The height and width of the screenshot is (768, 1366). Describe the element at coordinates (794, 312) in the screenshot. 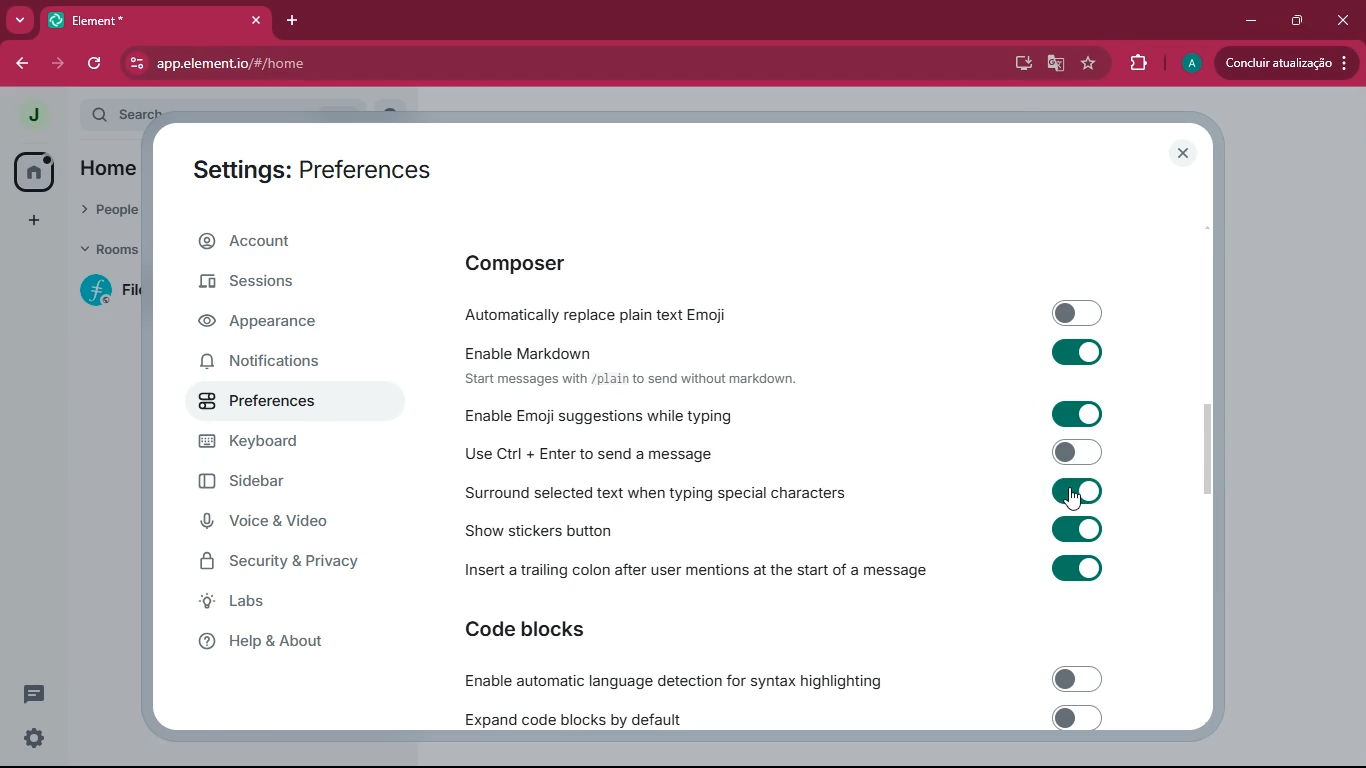

I see `automatically replace plain text emoji` at that location.